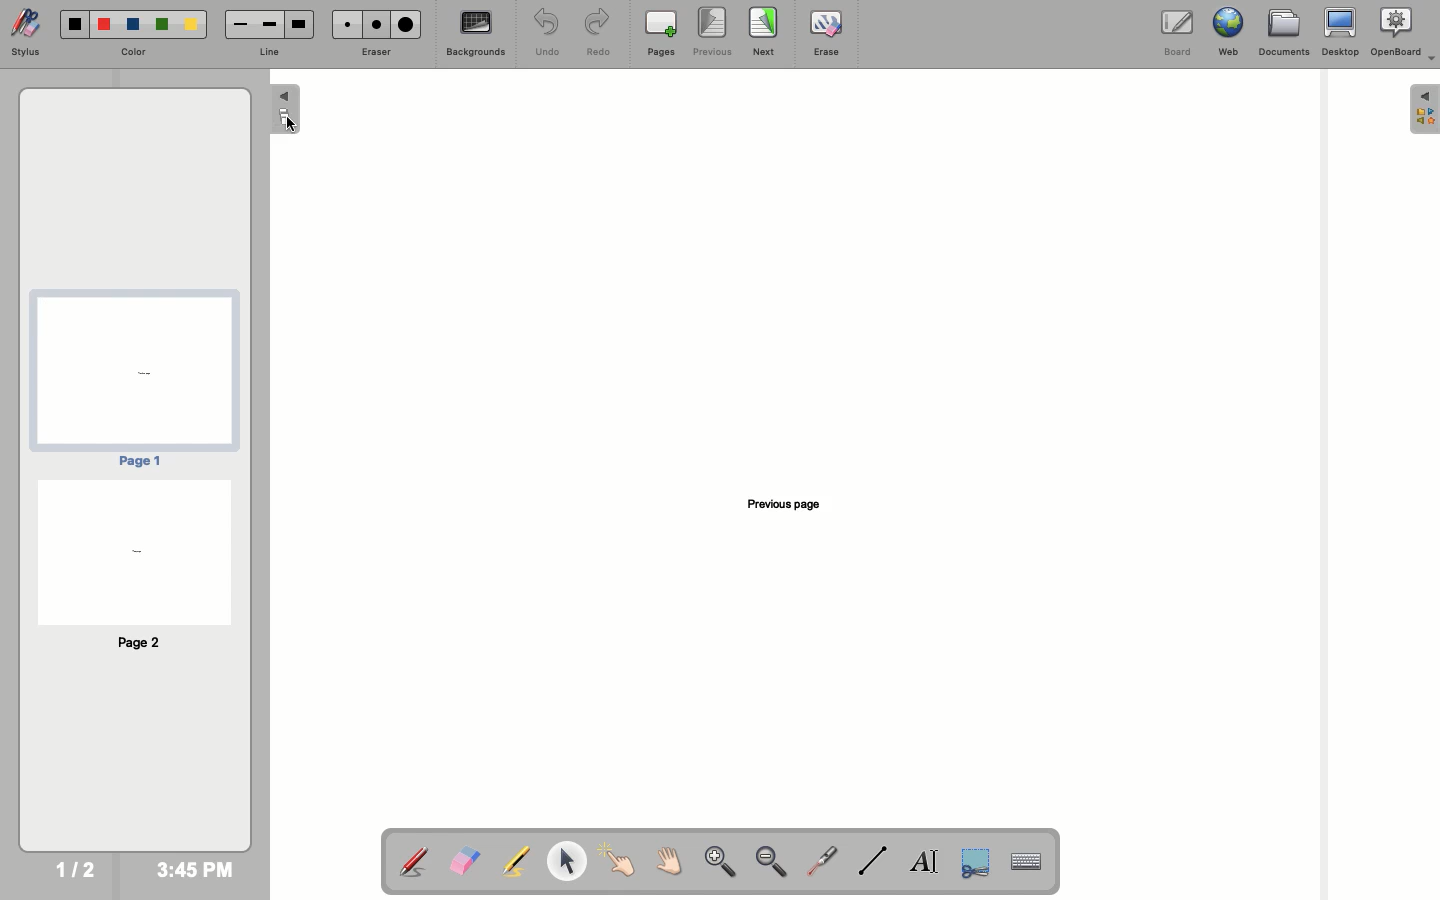 The height and width of the screenshot is (900, 1440). What do you see at coordinates (345, 24) in the screenshot?
I see `Small eraser` at bounding box center [345, 24].